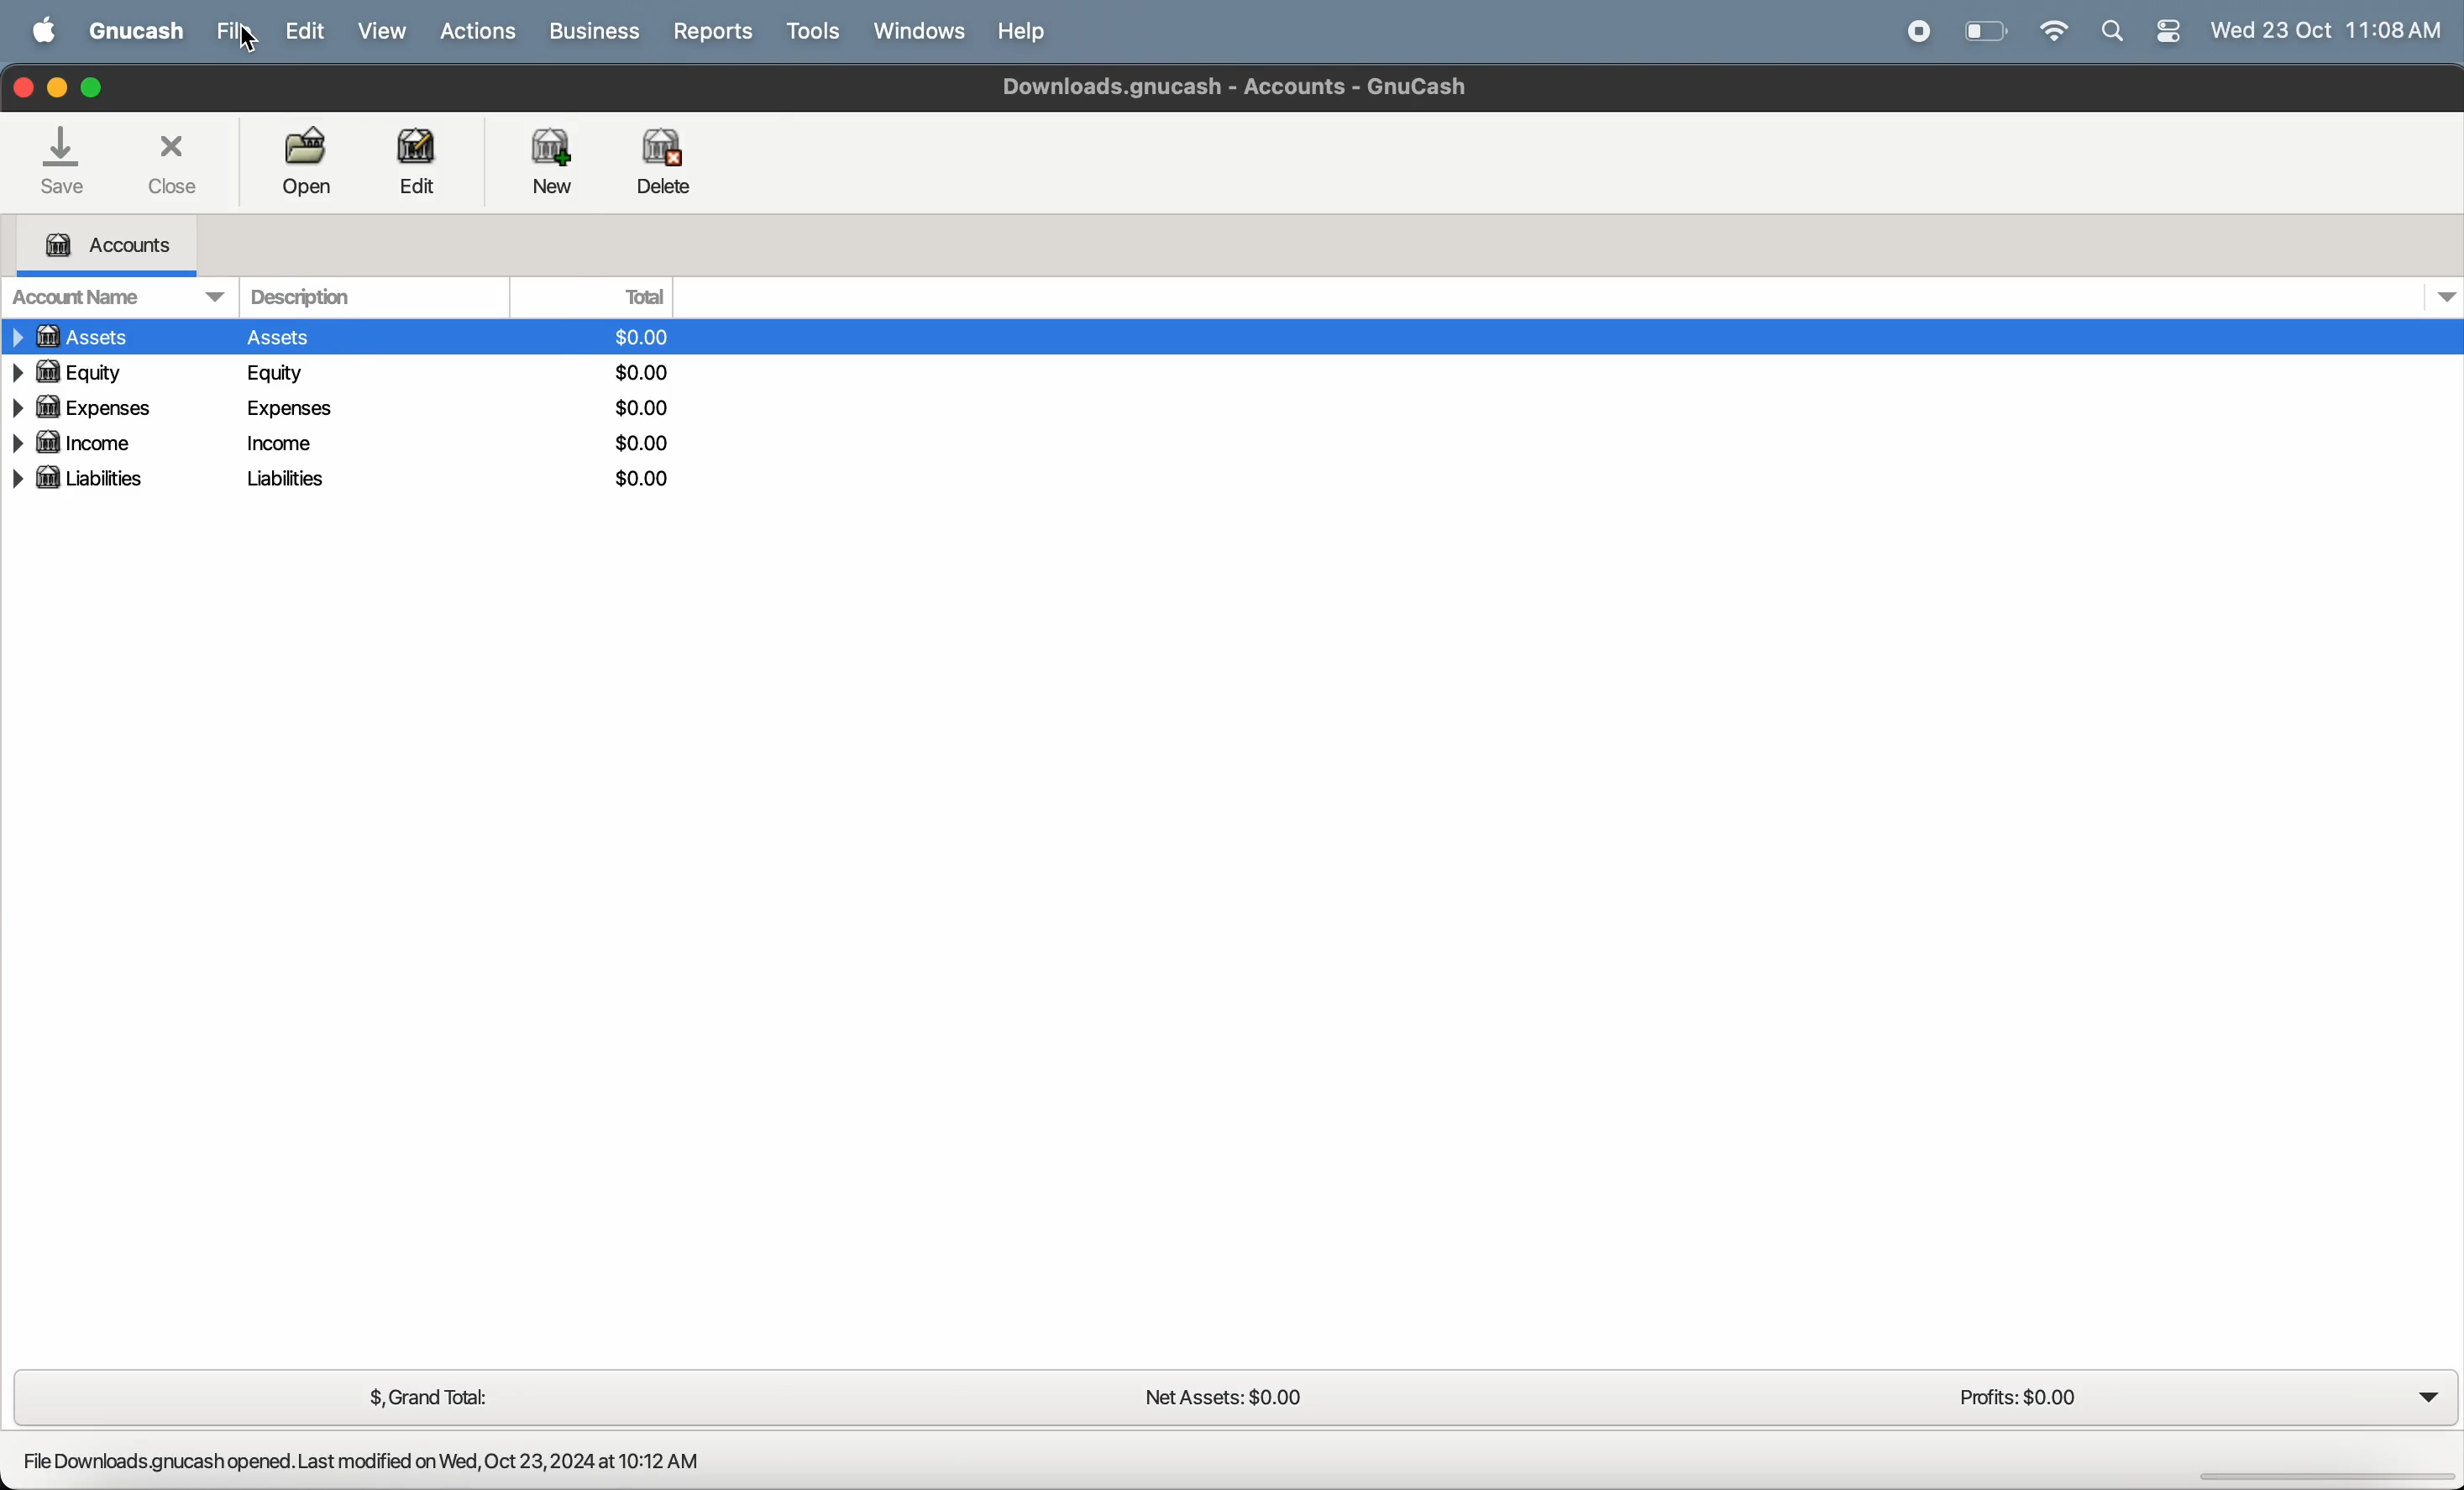  I want to click on profits, so click(2027, 1398).